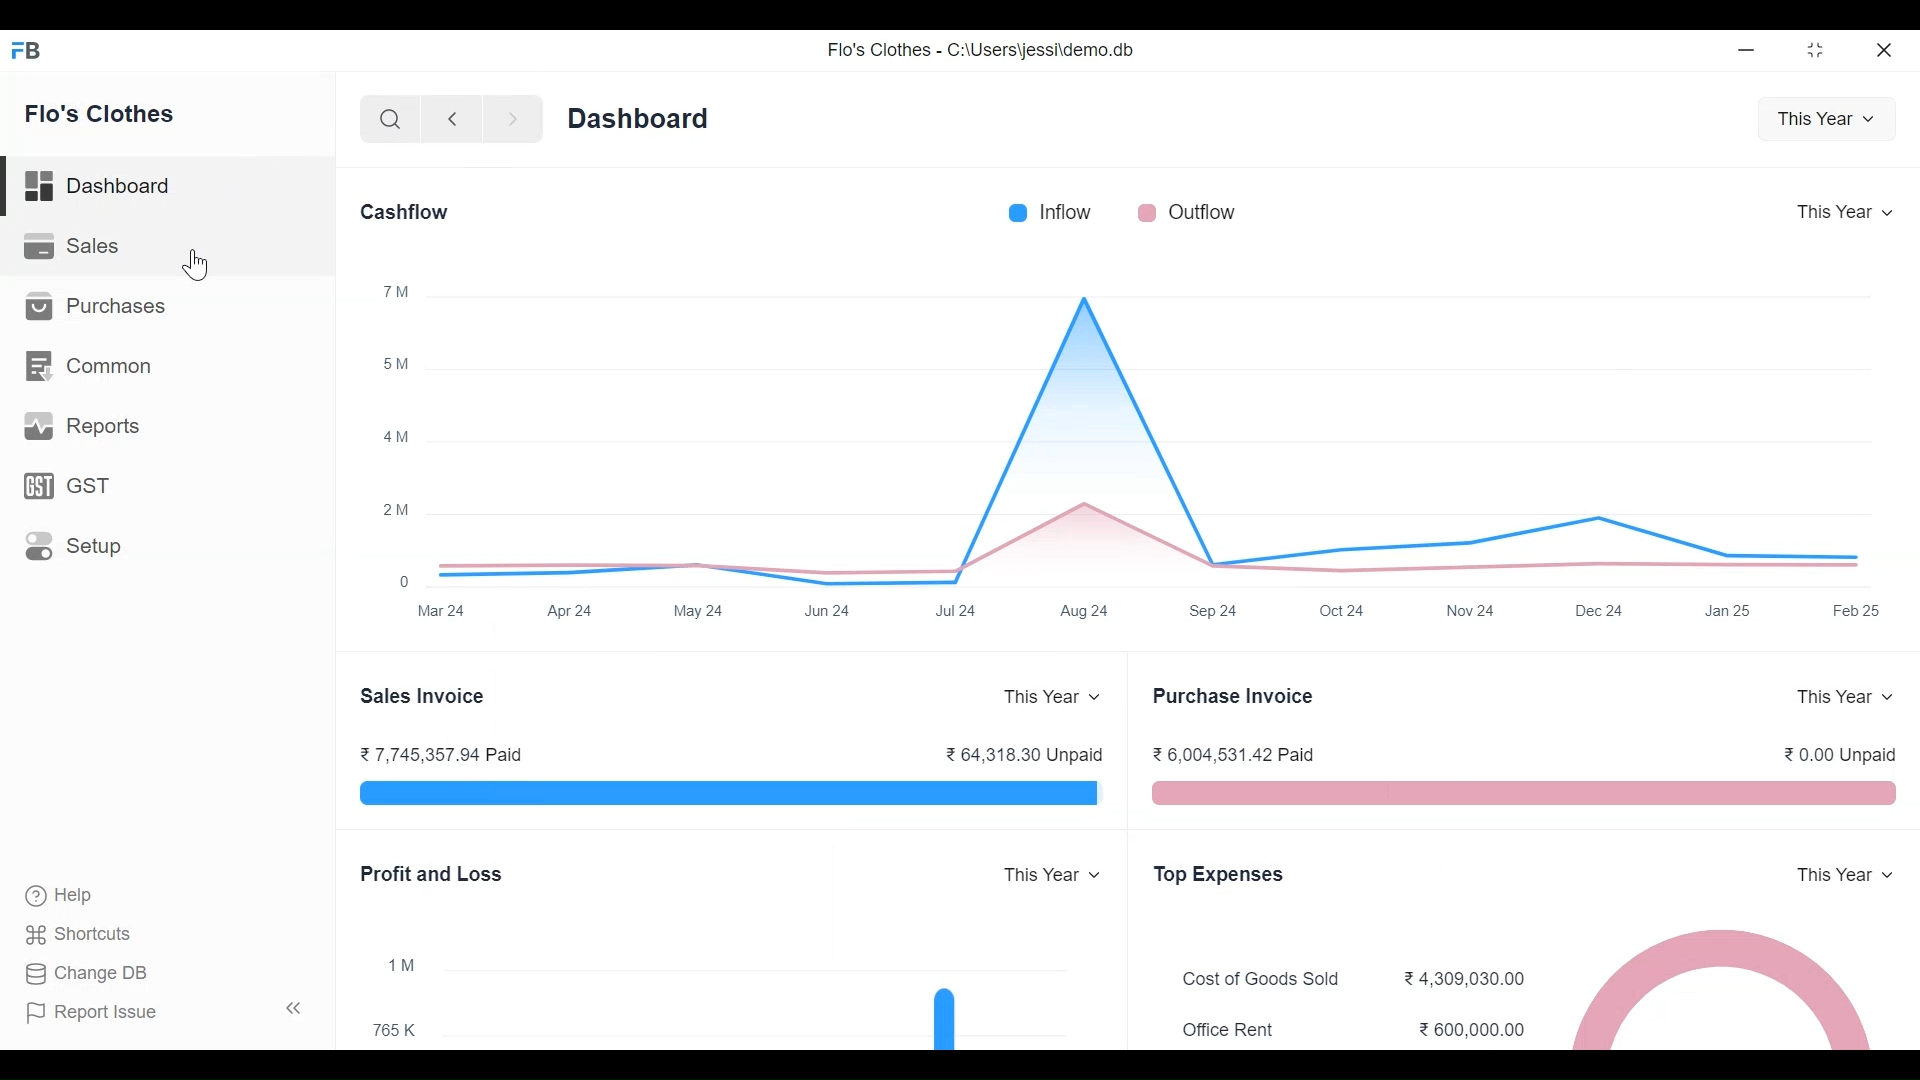 The image size is (1920, 1080). What do you see at coordinates (442, 756) in the screenshot?
I see `7,745,357.94 Paid` at bounding box center [442, 756].